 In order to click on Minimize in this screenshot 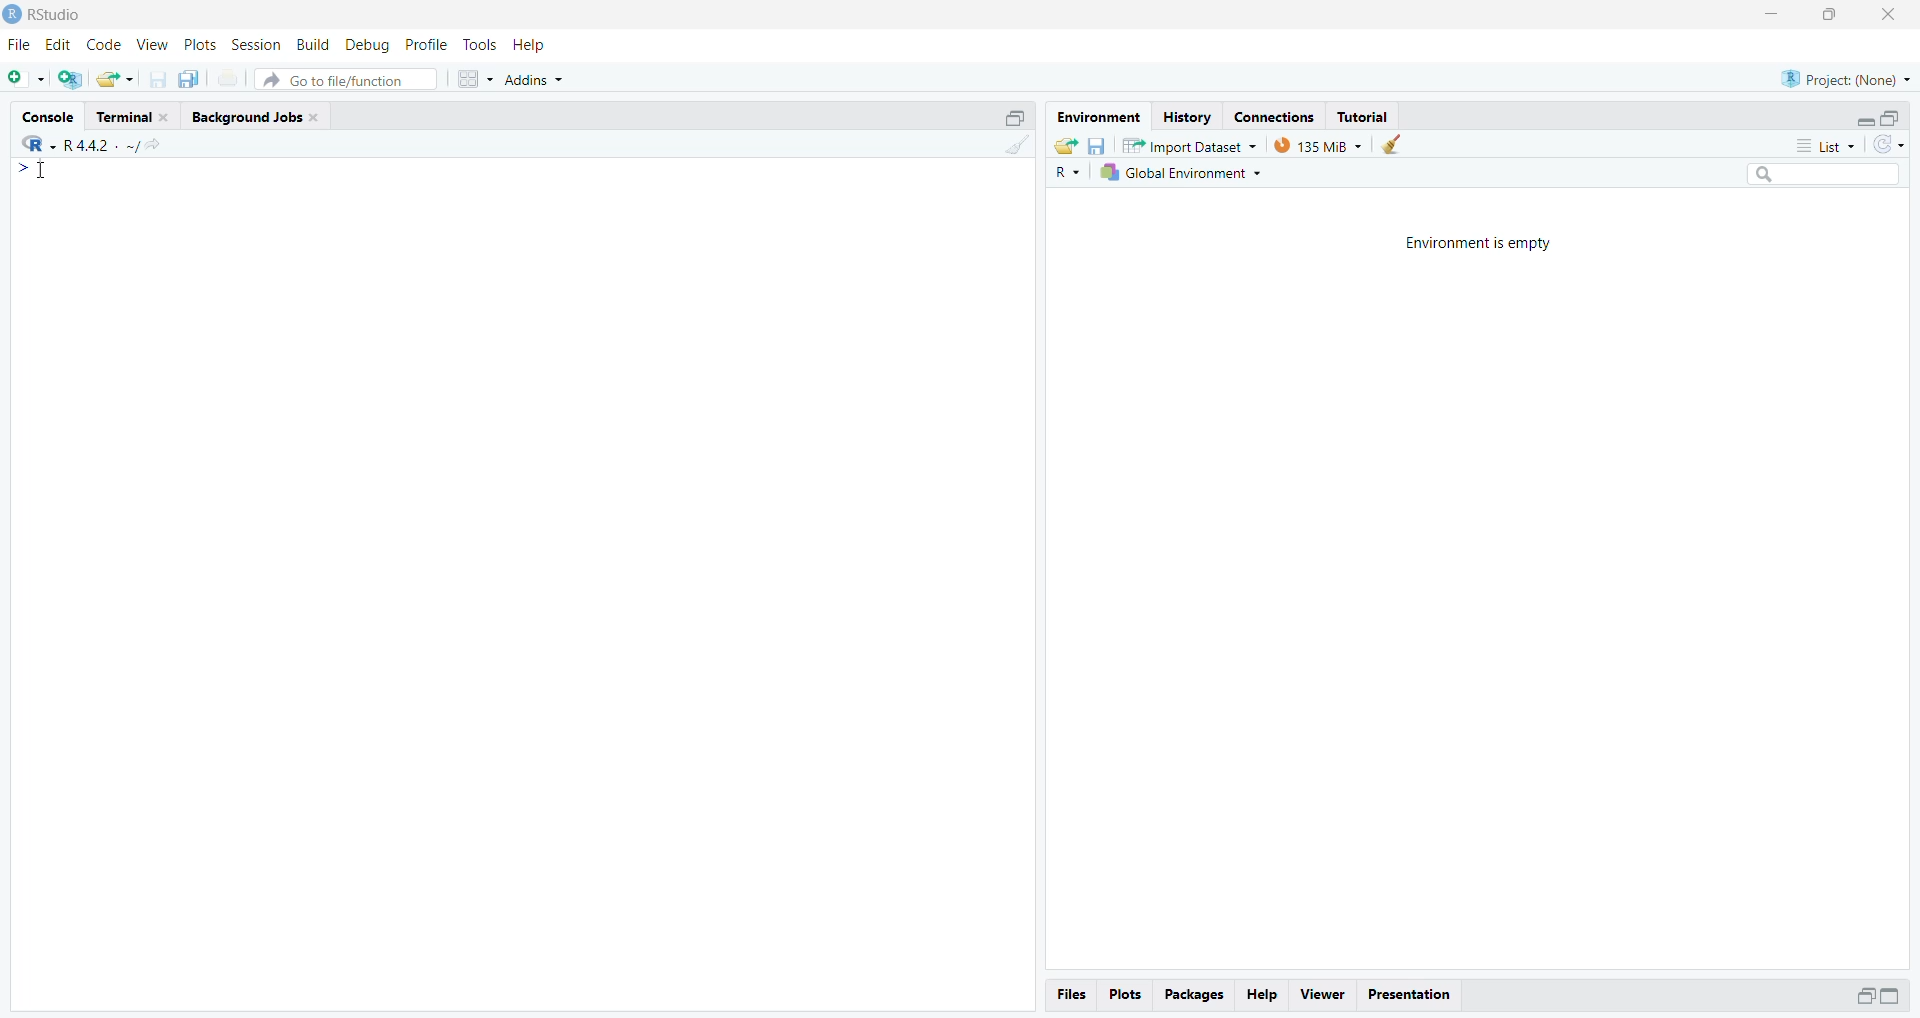, I will do `click(1860, 118)`.